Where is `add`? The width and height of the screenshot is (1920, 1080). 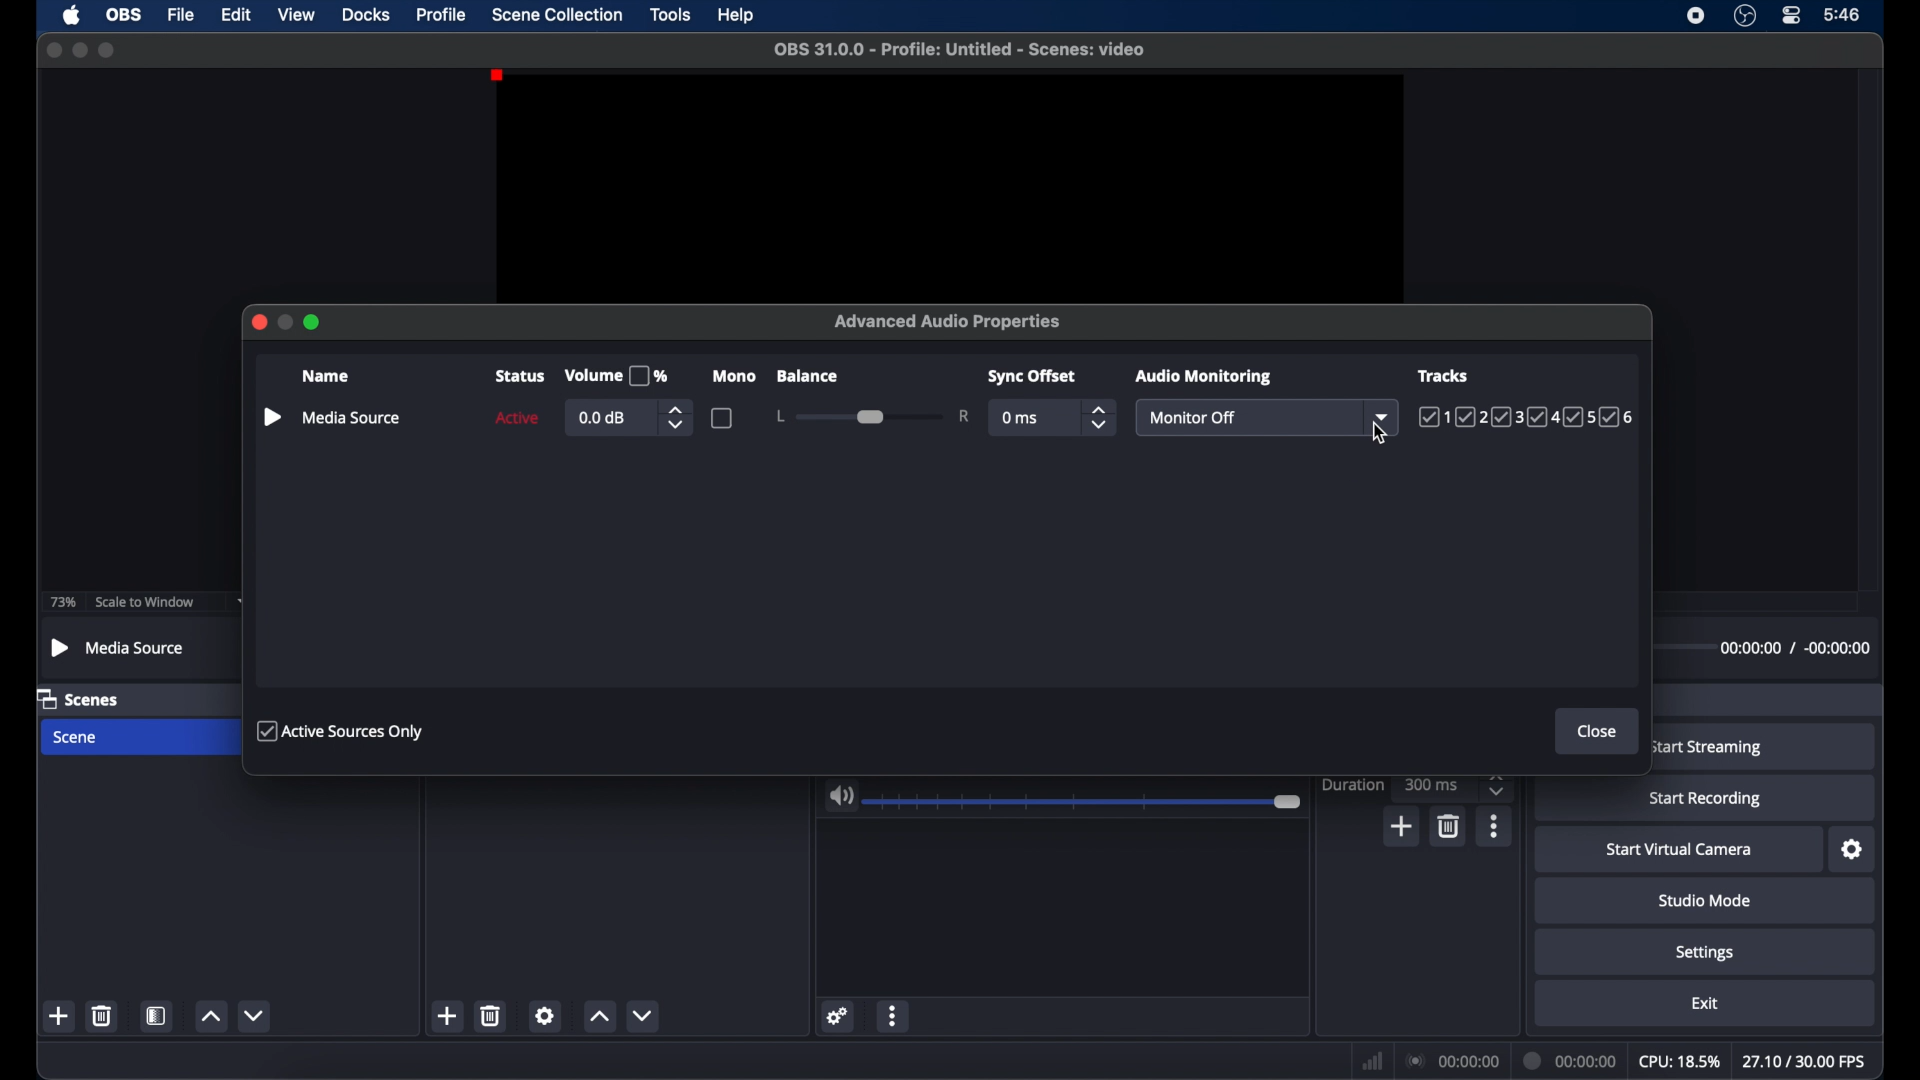 add is located at coordinates (448, 1016).